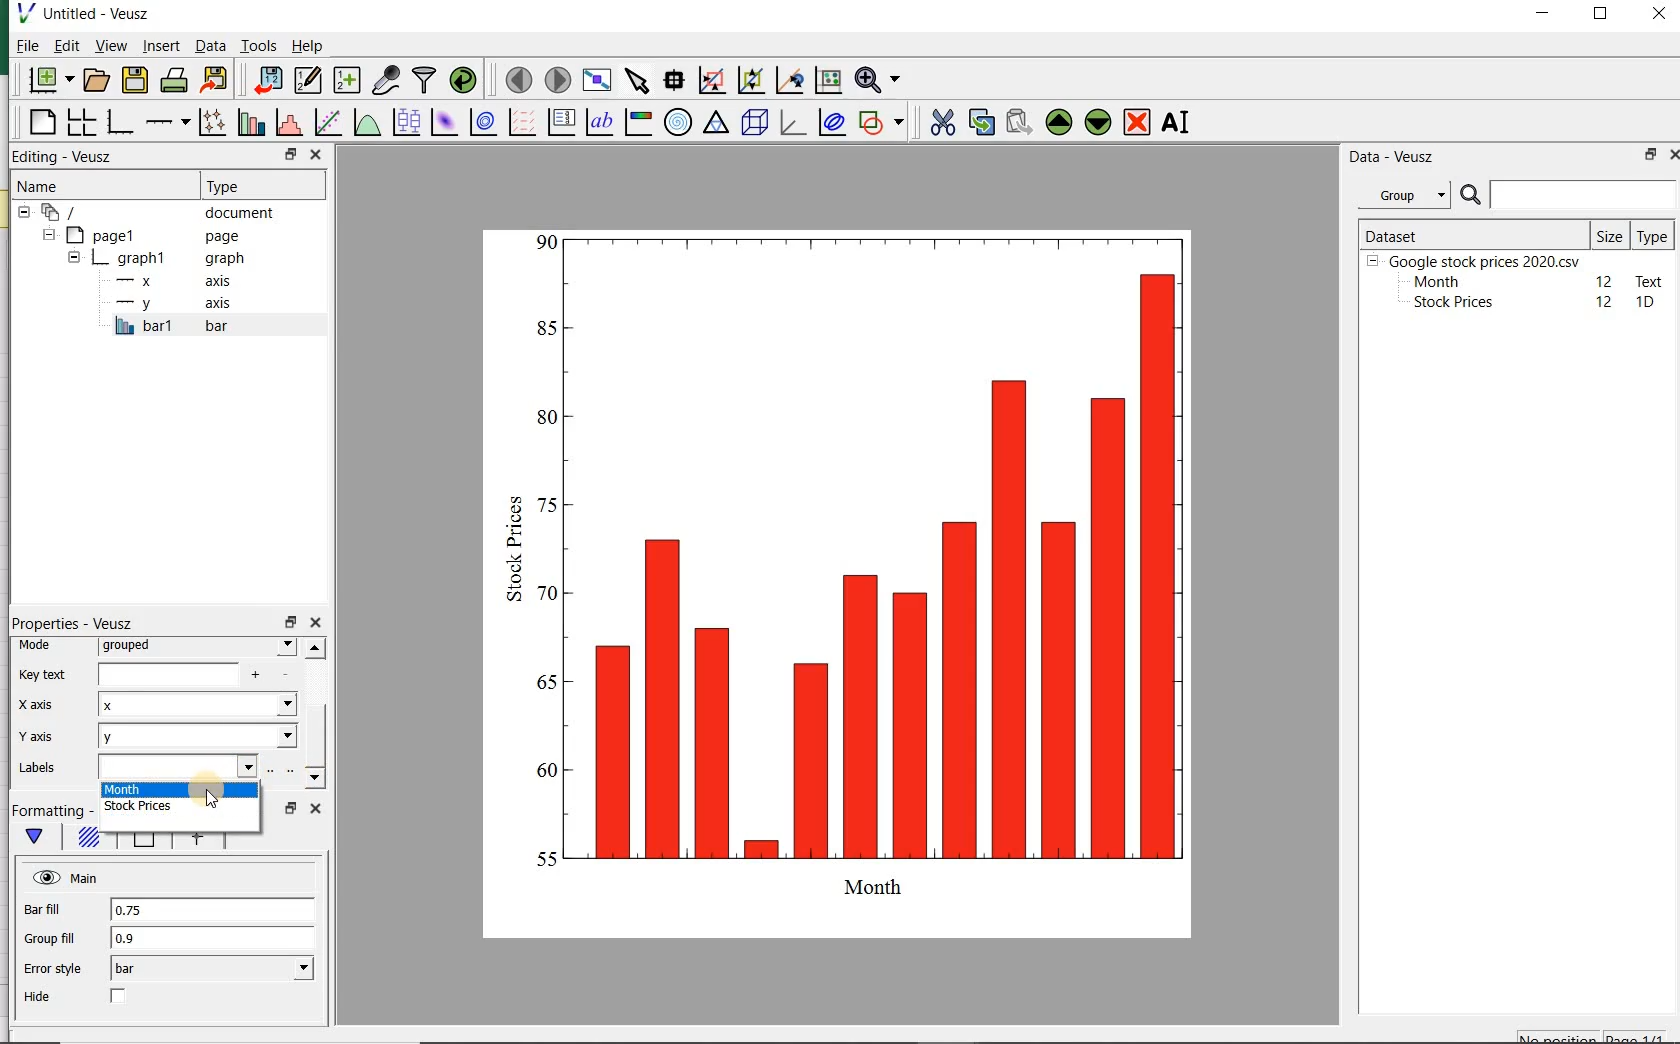 This screenshot has height=1044, width=1680. I want to click on scrollbar, so click(314, 716).